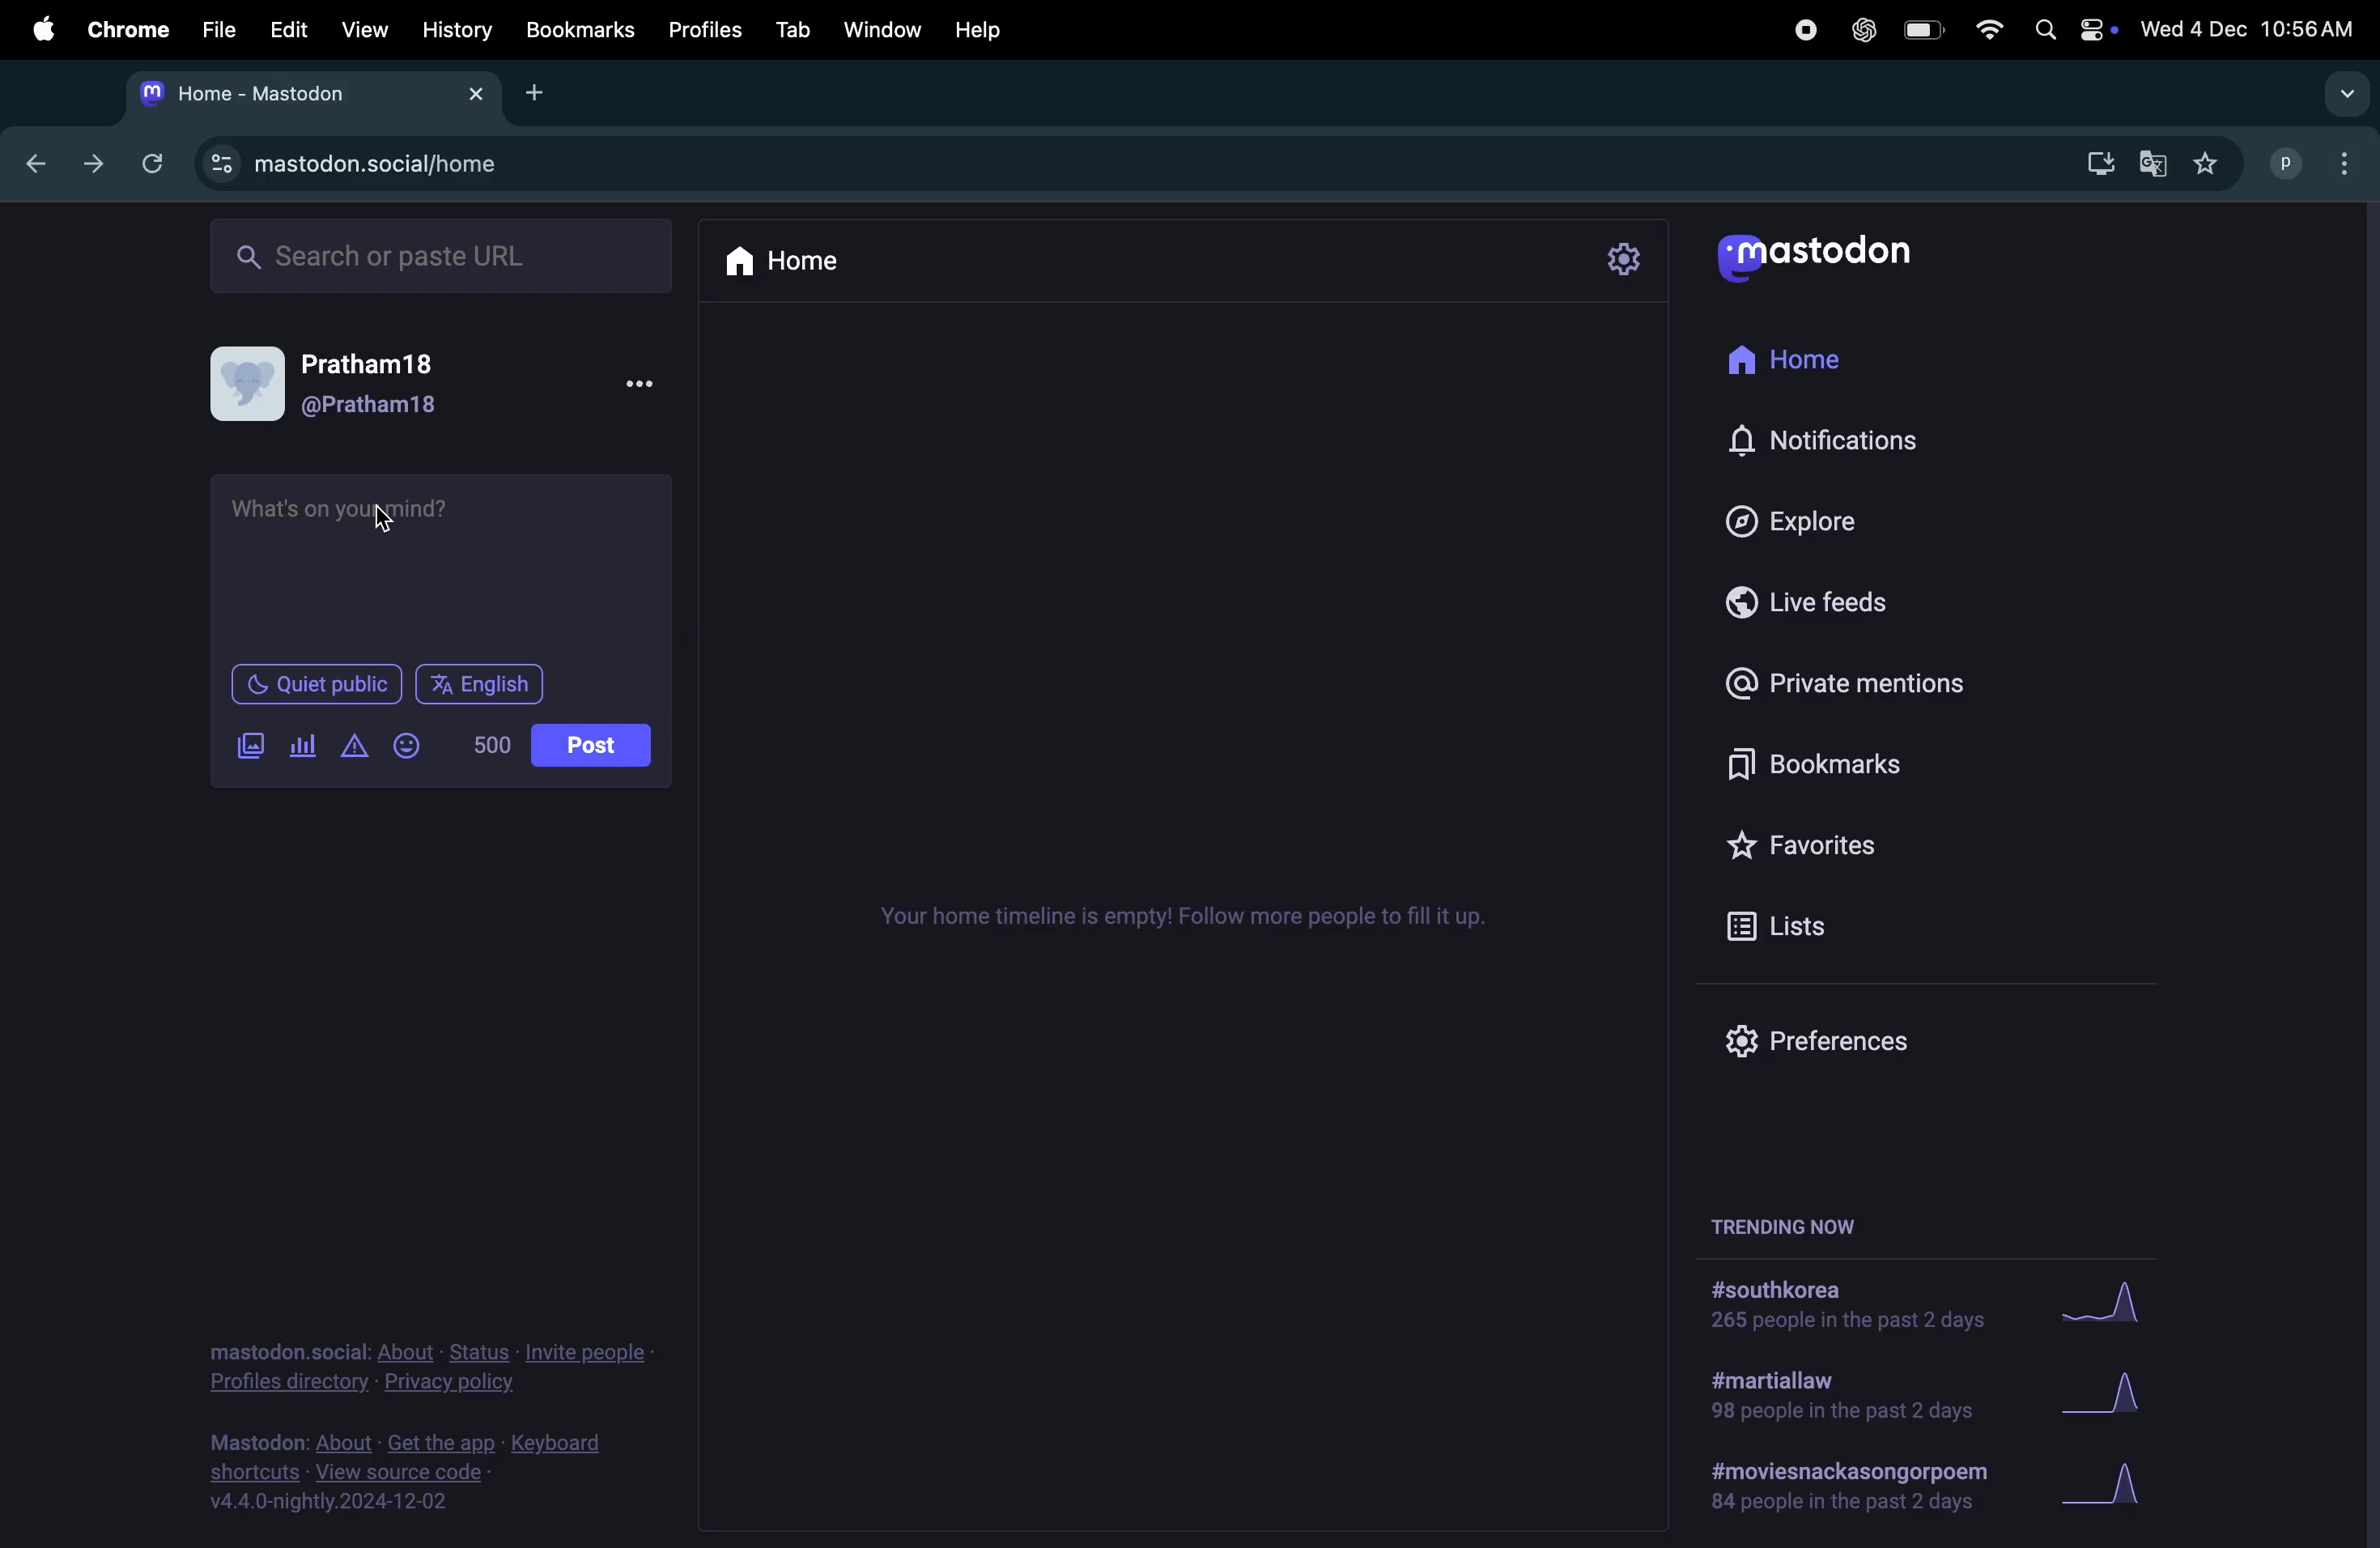  I want to click on Prefrences, so click(1835, 1039).